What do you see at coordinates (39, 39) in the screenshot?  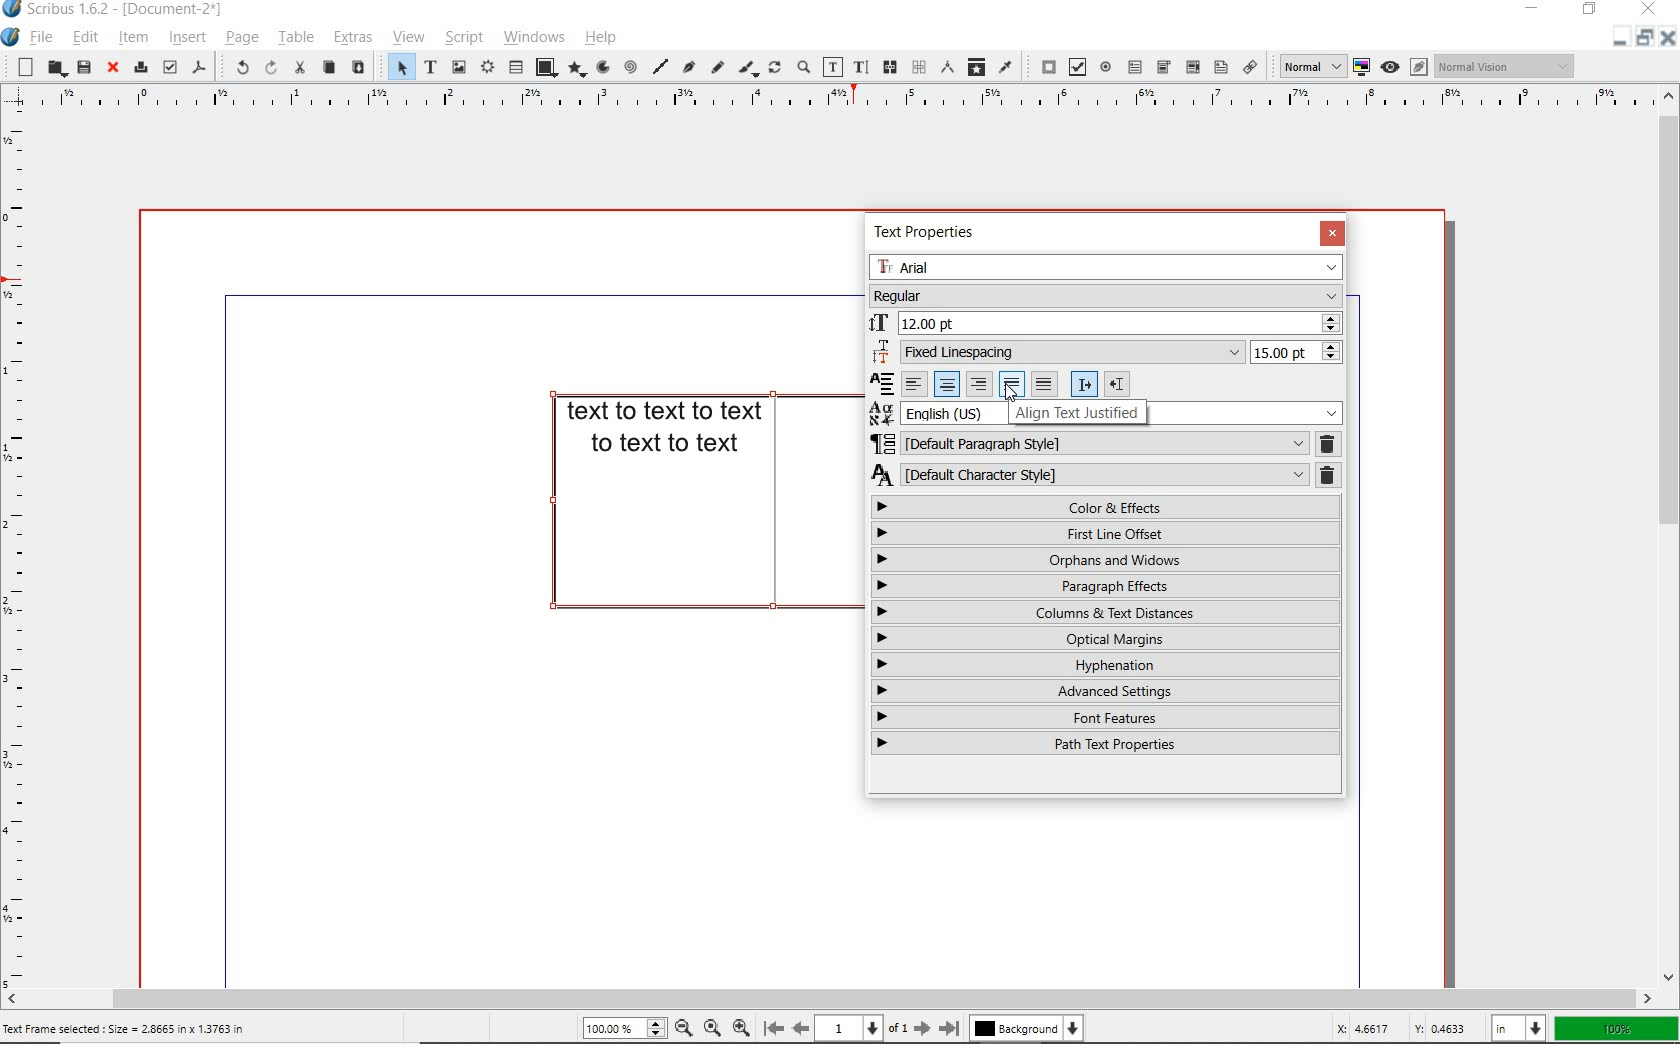 I see `file` at bounding box center [39, 39].